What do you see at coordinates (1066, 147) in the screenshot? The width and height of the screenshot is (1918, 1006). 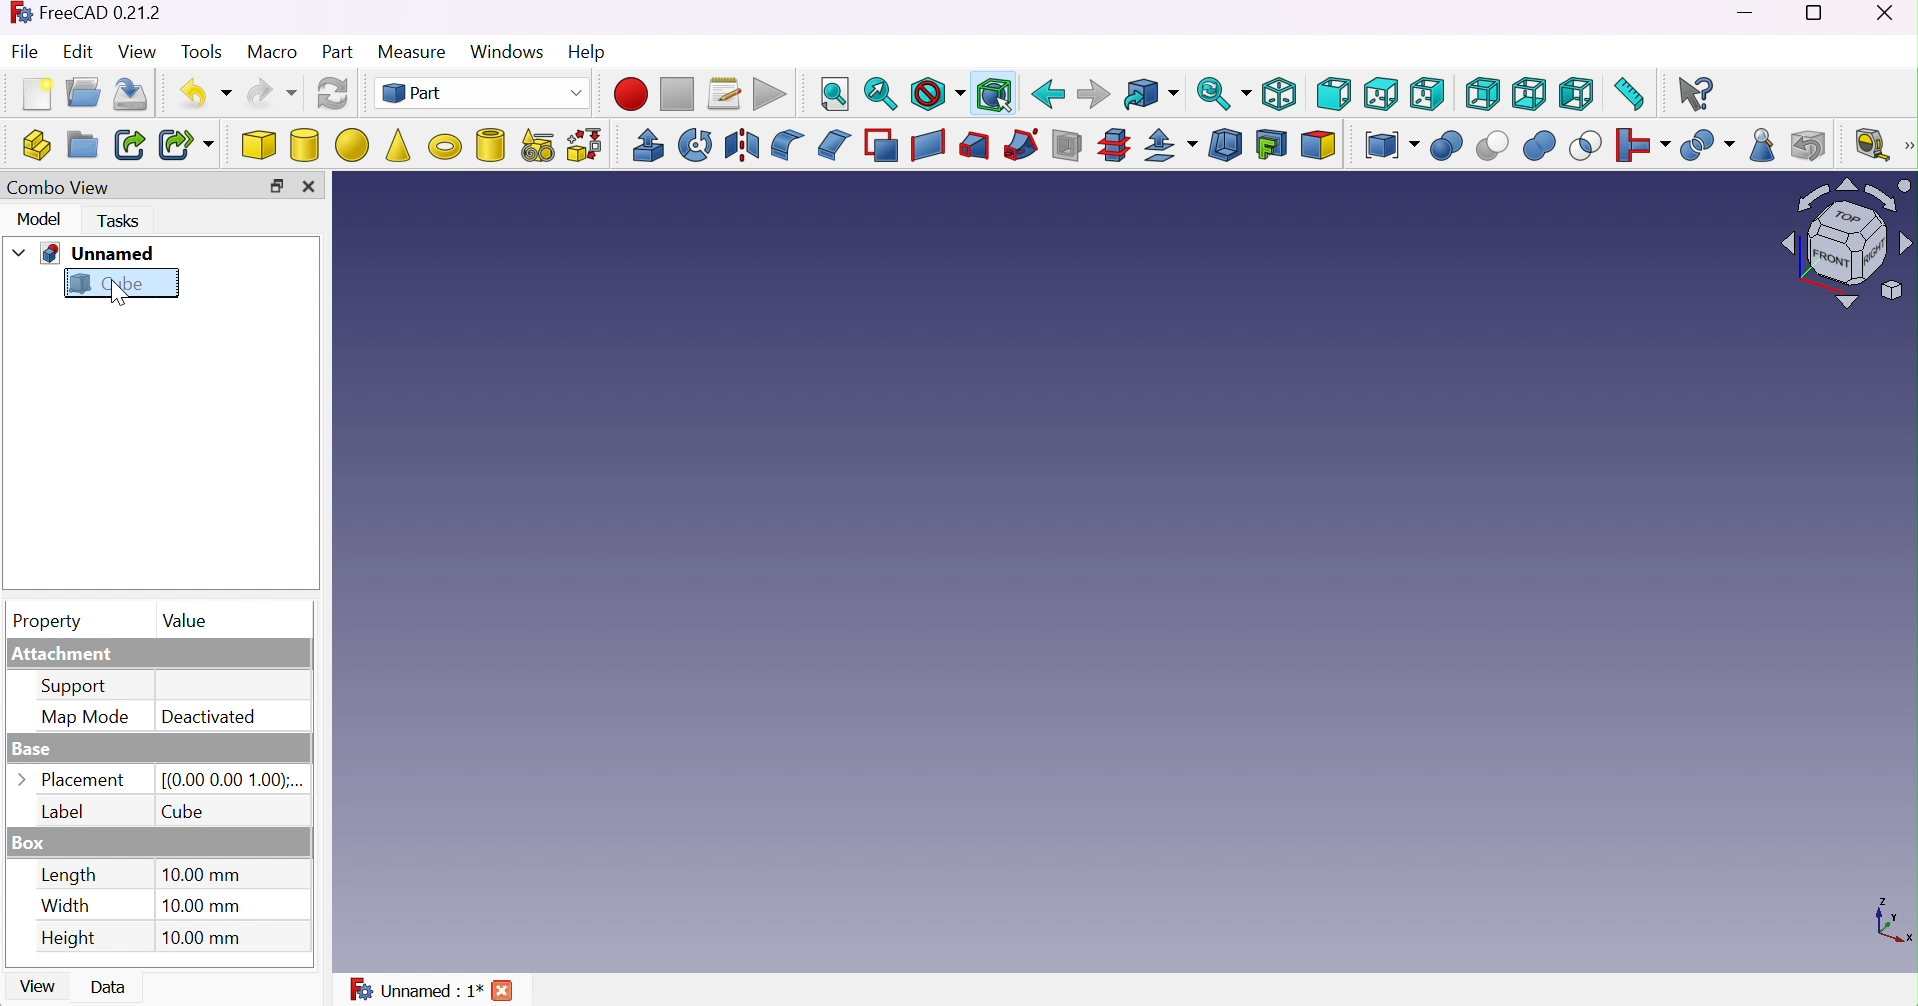 I see `Section` at bounding box center [1066, 147].